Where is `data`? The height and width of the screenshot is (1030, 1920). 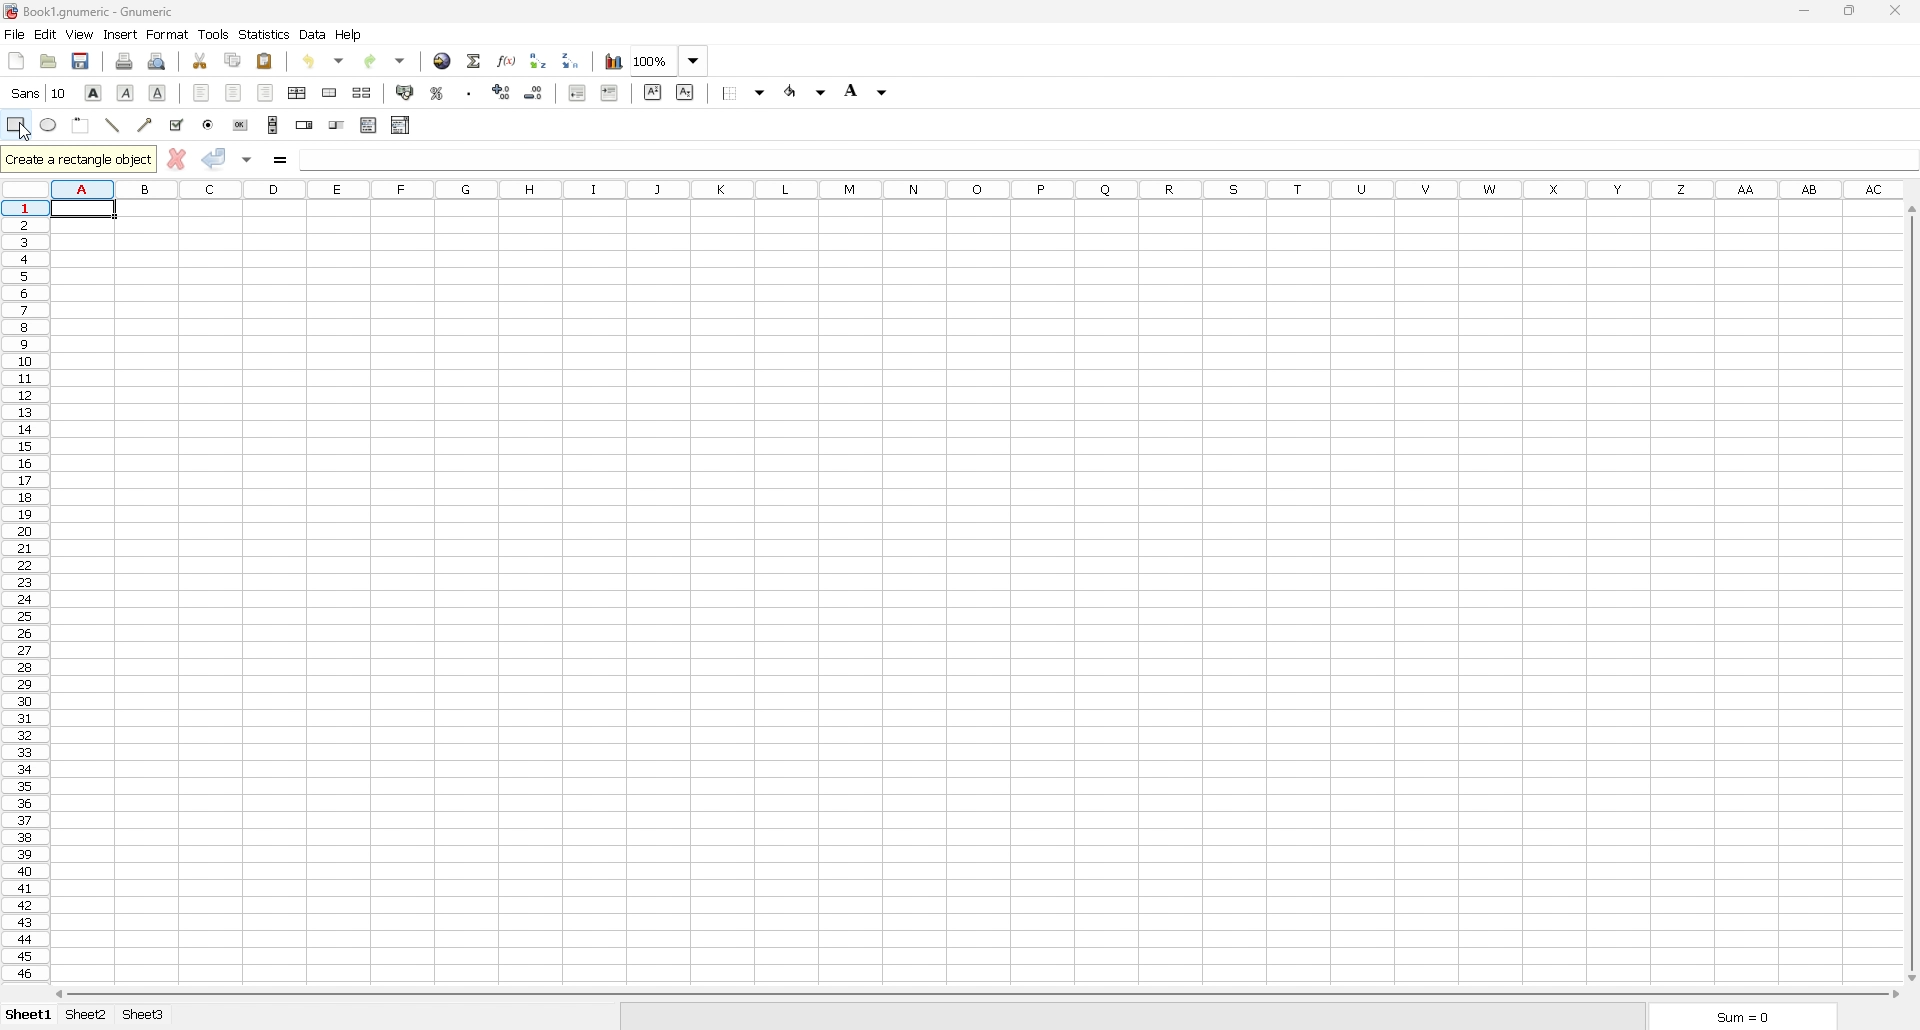 data is located at coordinates (313, 35).